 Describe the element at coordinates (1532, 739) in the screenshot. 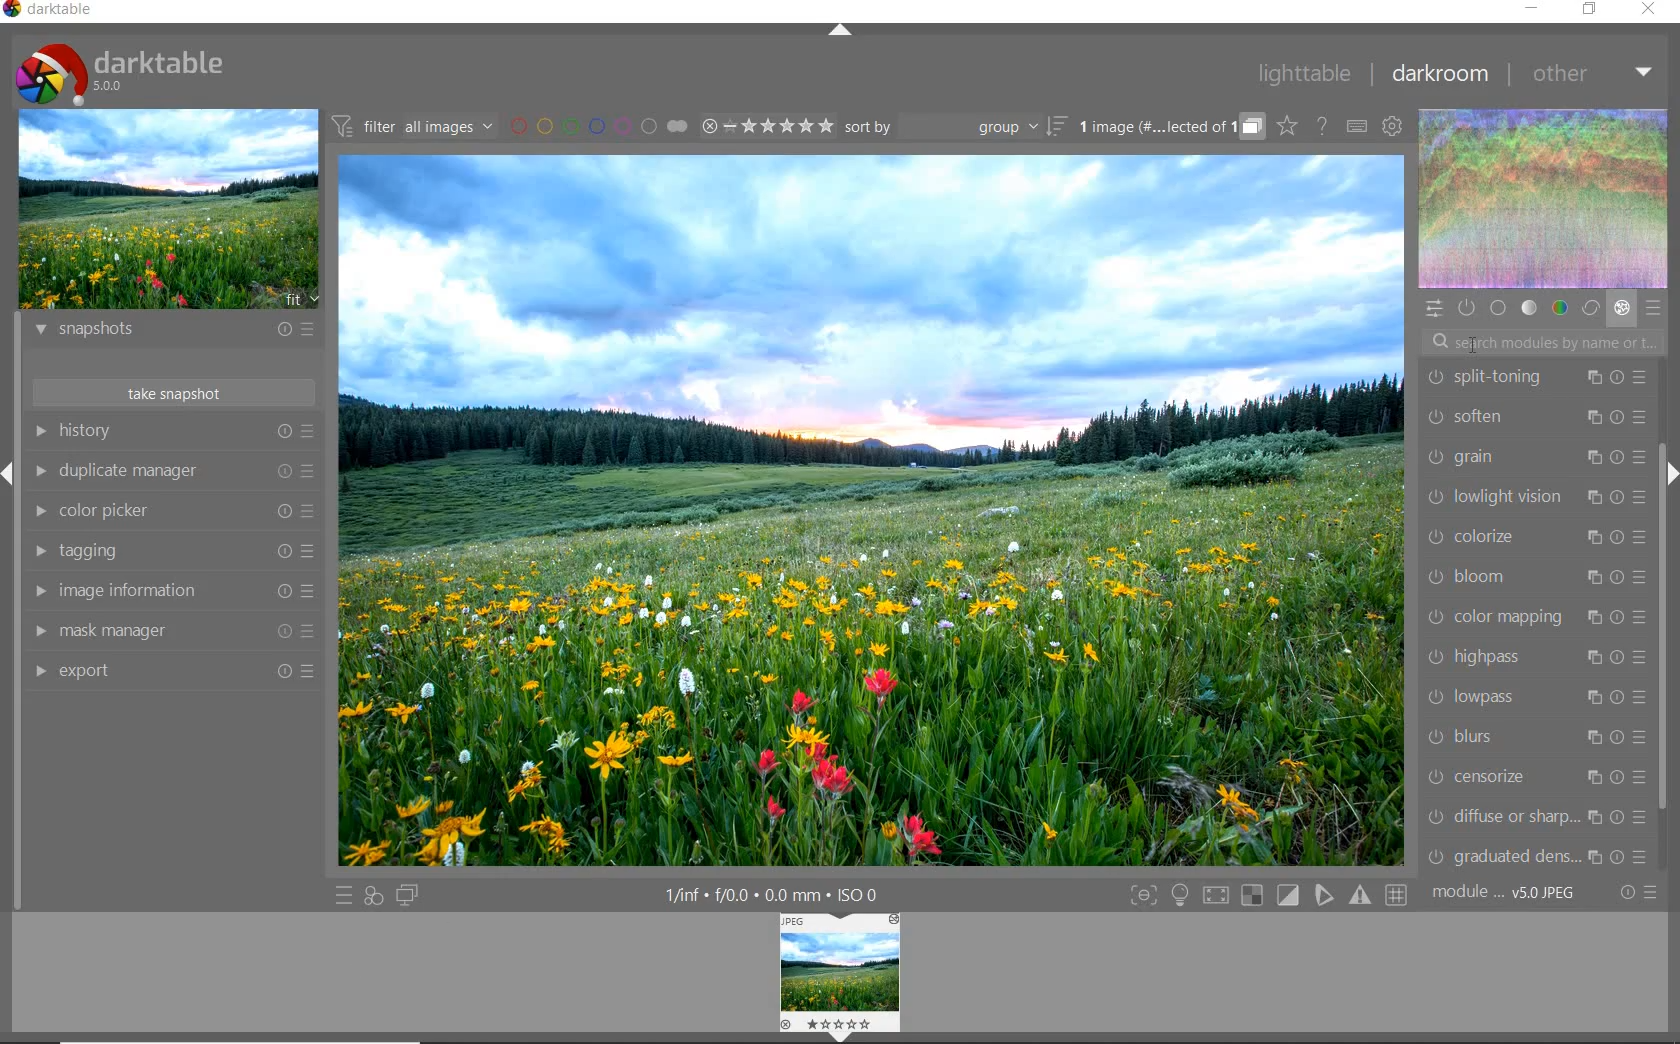

I see `blurs` at that location.